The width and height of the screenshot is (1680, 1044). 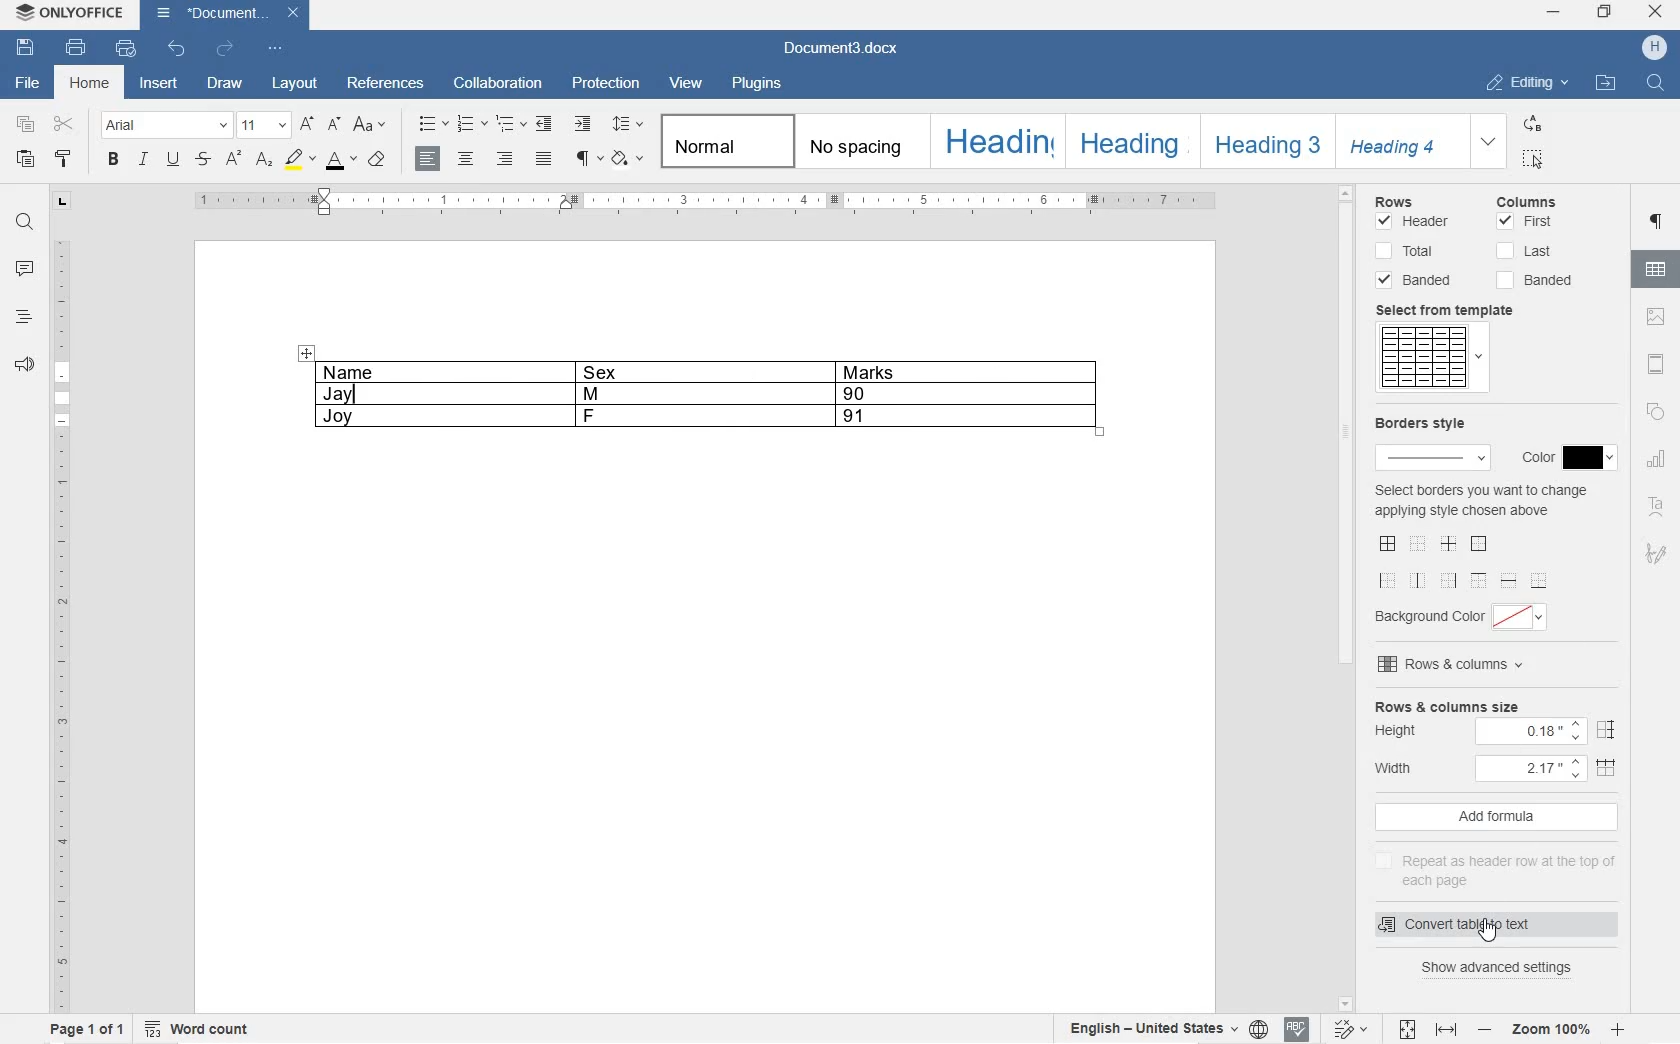 What do you see at coordinates (1454, 309) in the screenshot?
I see `select from template` at bounding box center [1454, 309].